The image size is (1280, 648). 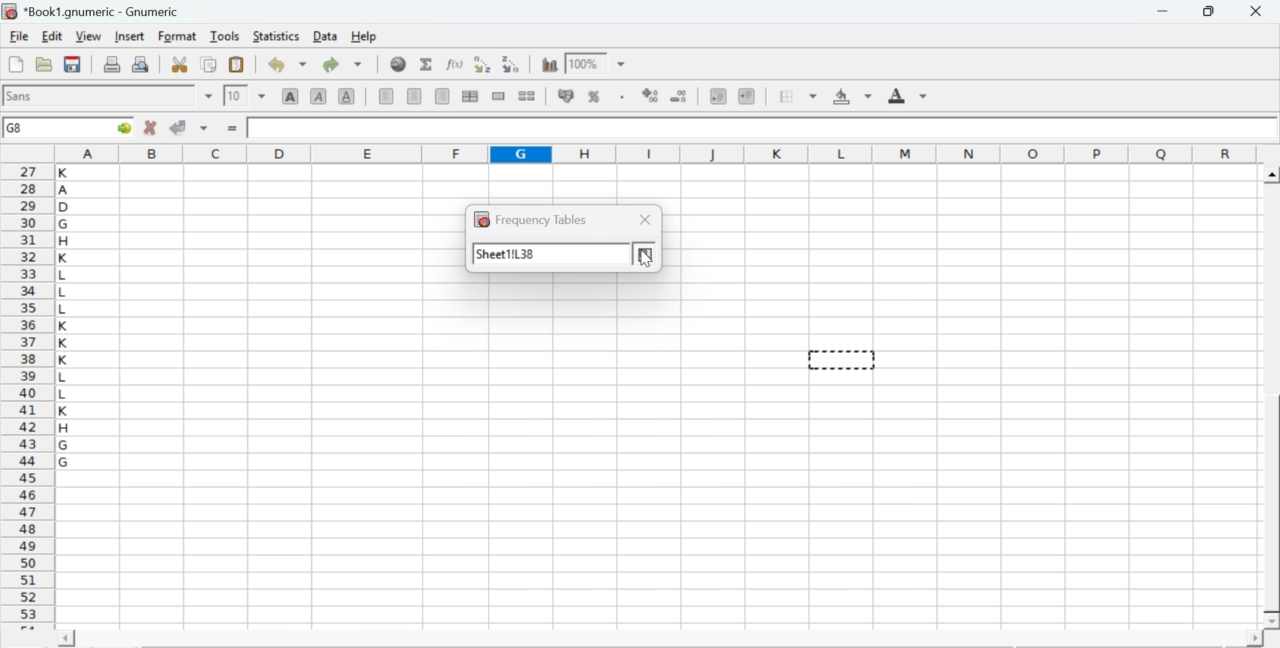 I want to click on align right, so click(x=442, y=97).